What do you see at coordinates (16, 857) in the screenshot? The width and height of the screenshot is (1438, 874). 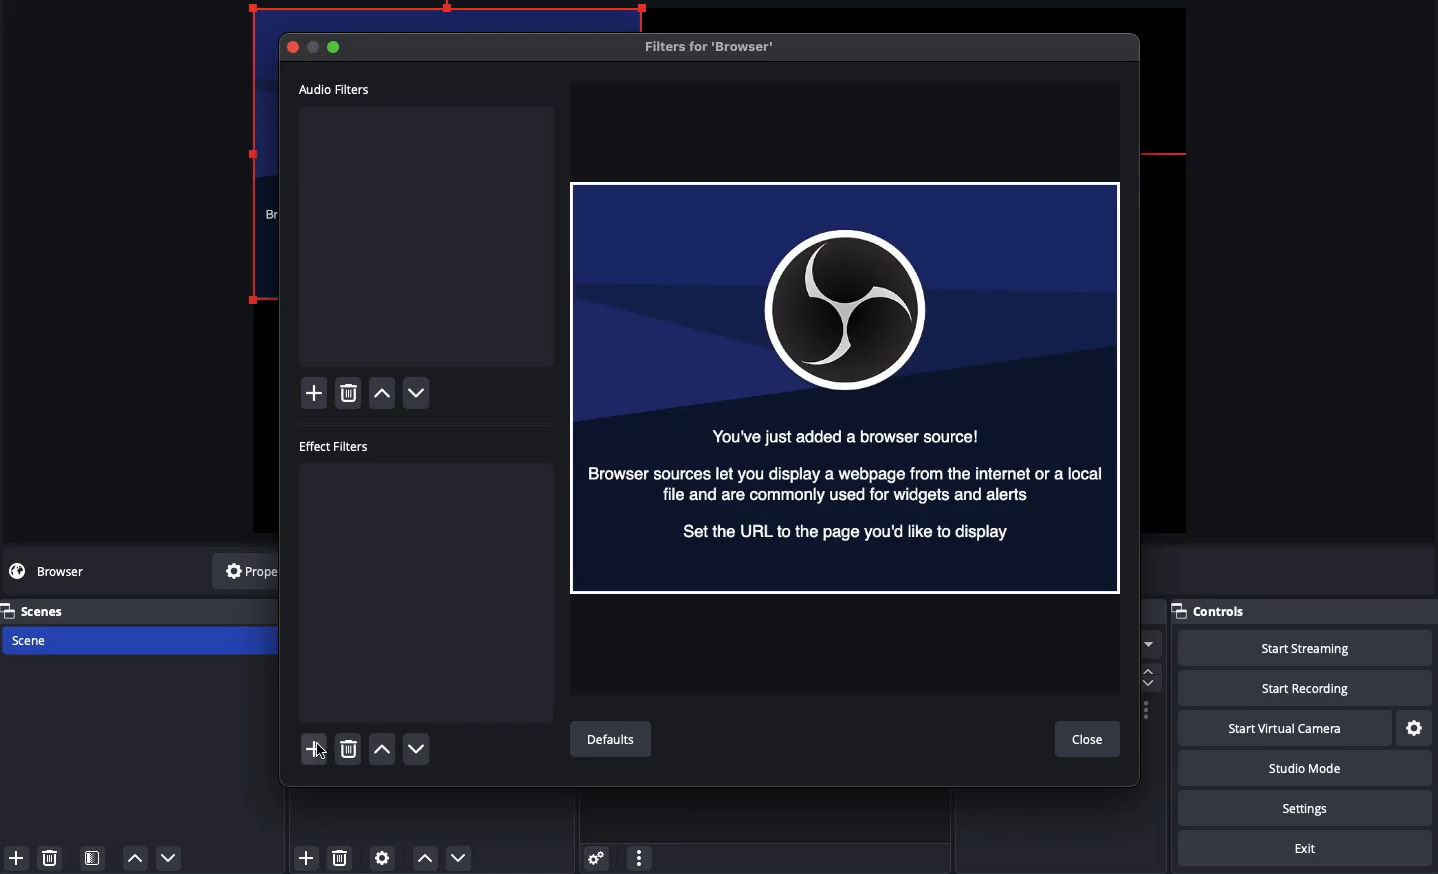 I see `Add` at bounding box center [16, 857].